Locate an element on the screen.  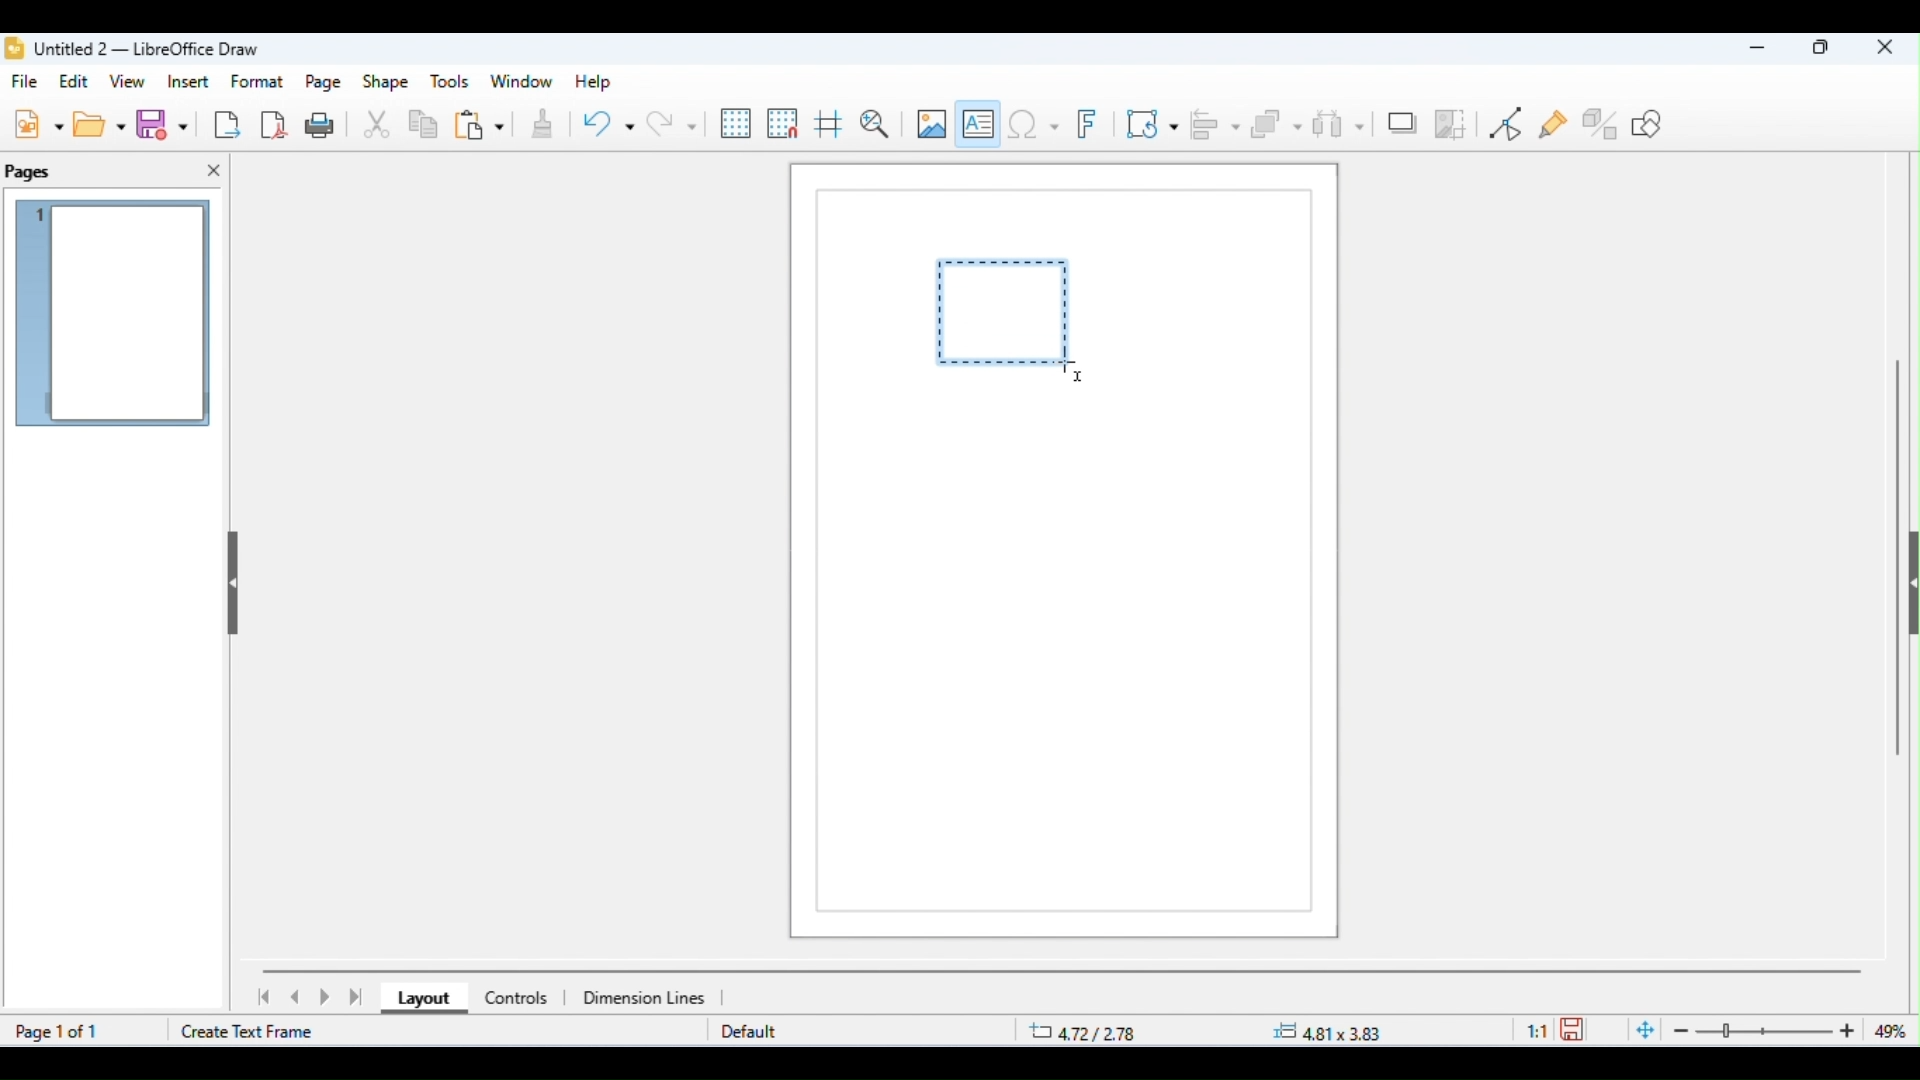
dimensions line is located at coordinates (647, 997).